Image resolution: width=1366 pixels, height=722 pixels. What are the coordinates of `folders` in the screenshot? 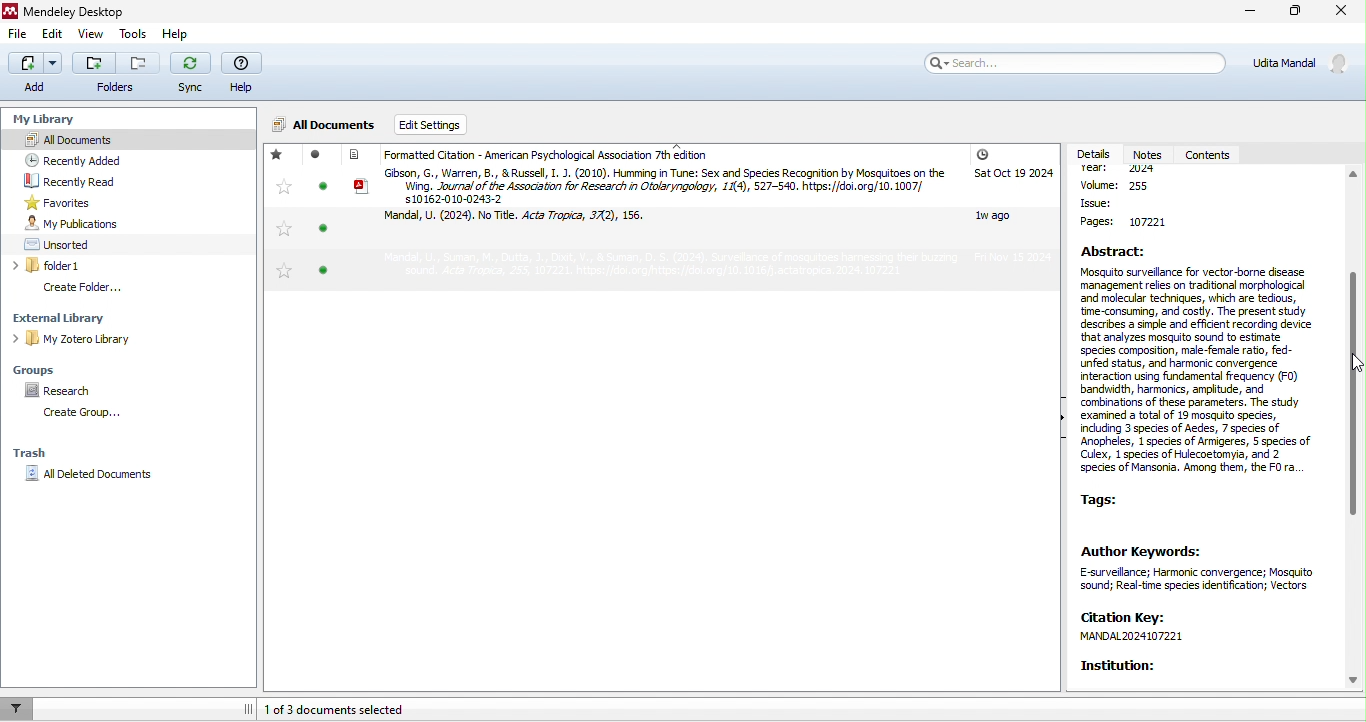 It's located at (117, 75).